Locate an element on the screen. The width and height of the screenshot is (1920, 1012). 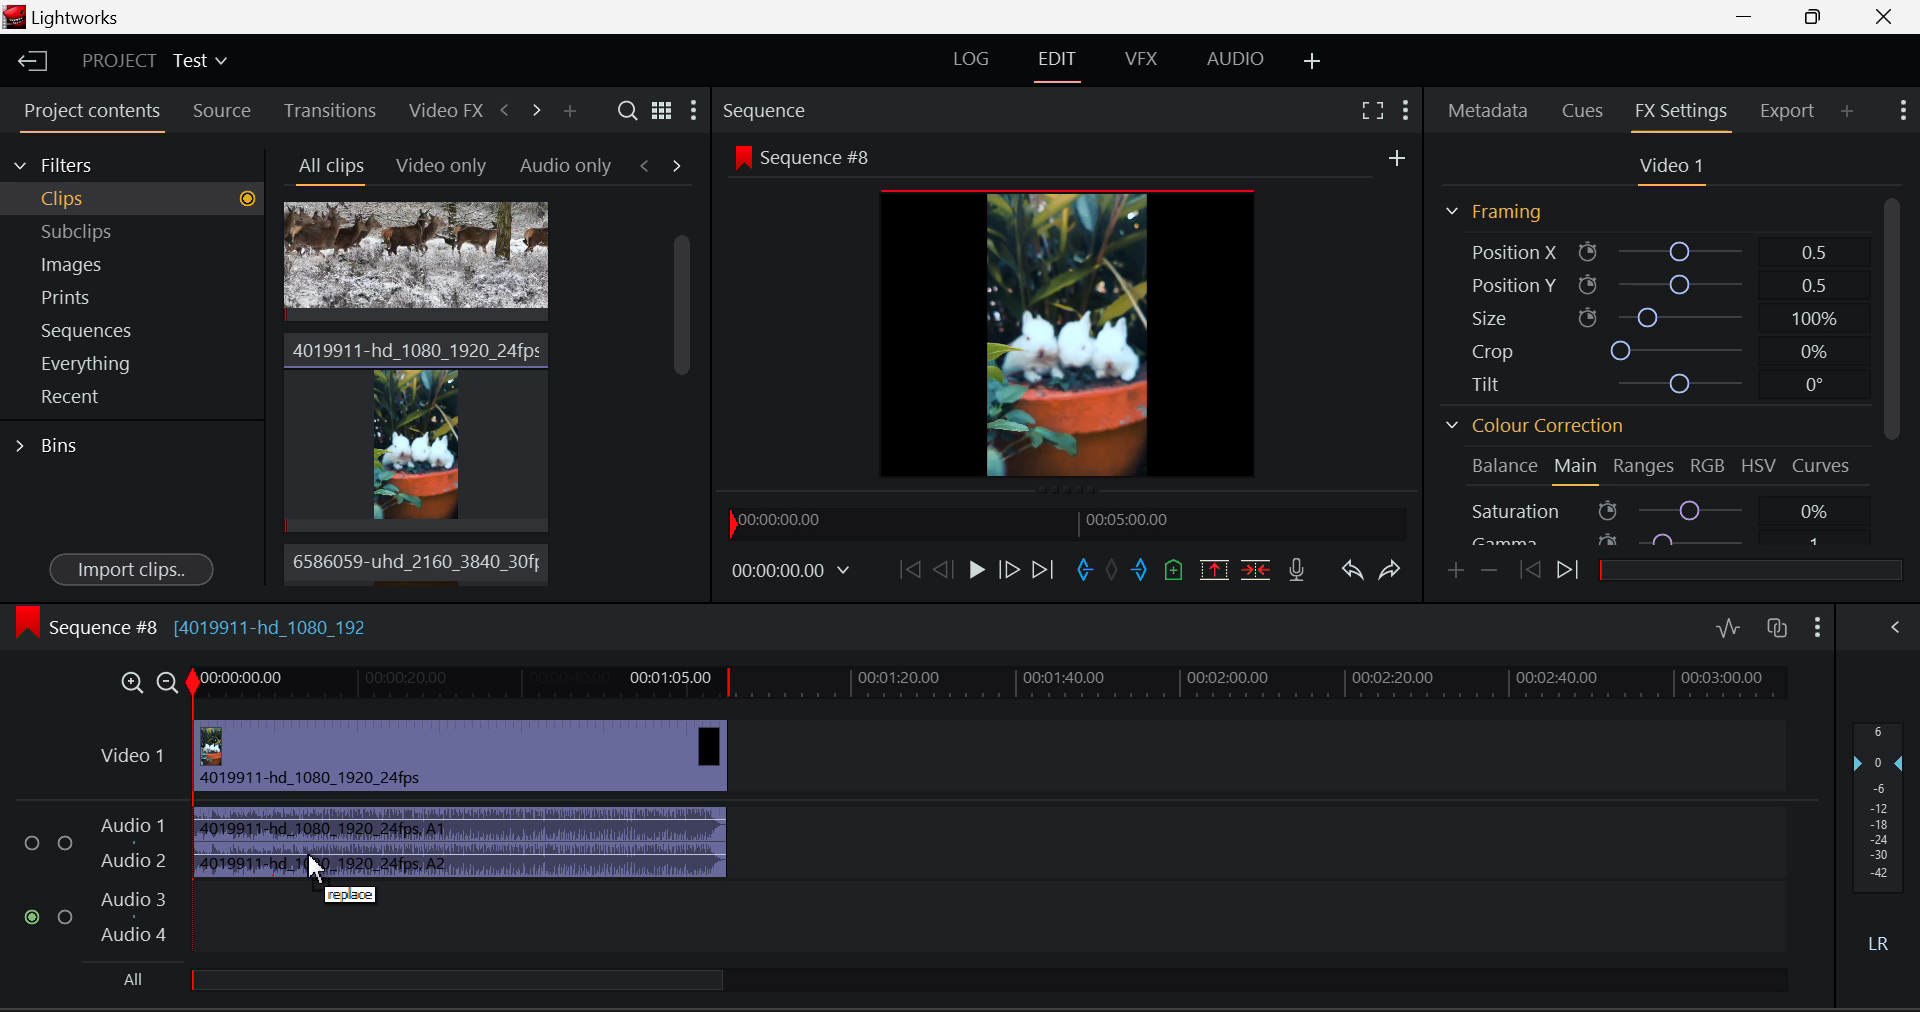
Previous Panel is located at coordinates (504, 113).